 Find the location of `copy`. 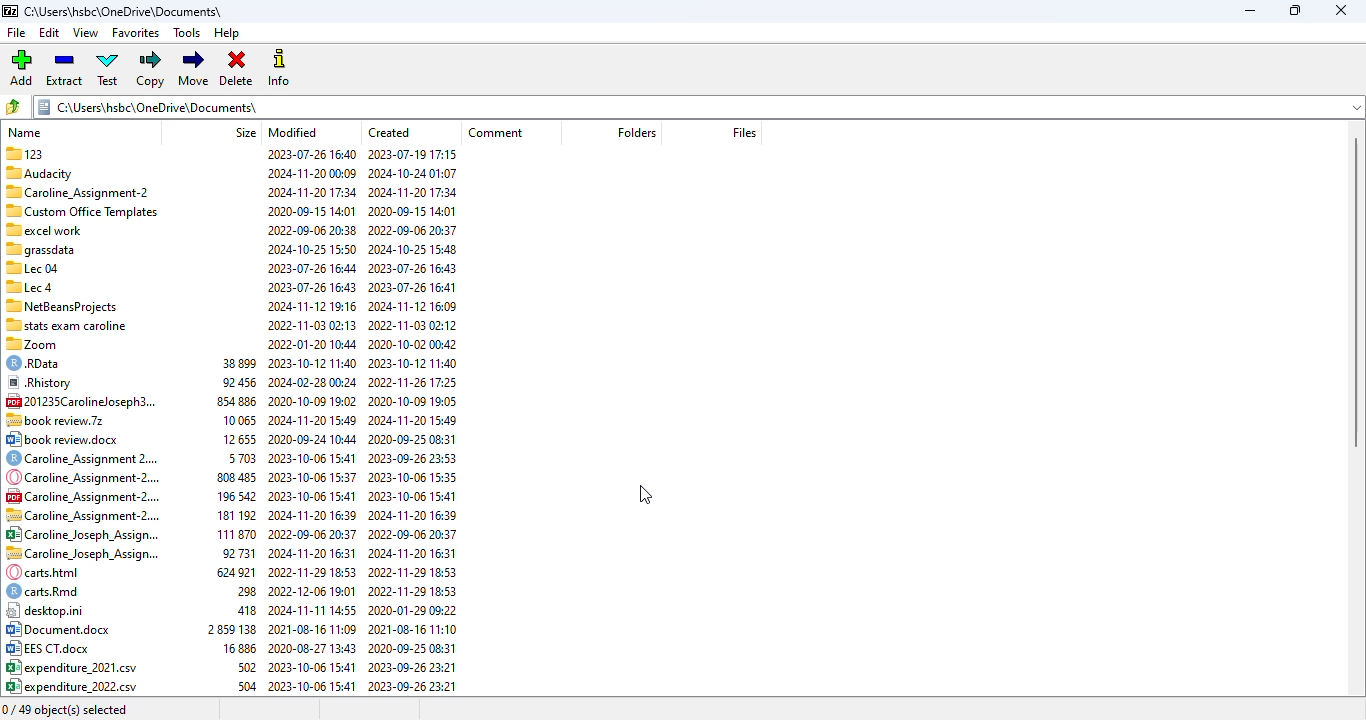

copy is located at coordinates (149, 69).